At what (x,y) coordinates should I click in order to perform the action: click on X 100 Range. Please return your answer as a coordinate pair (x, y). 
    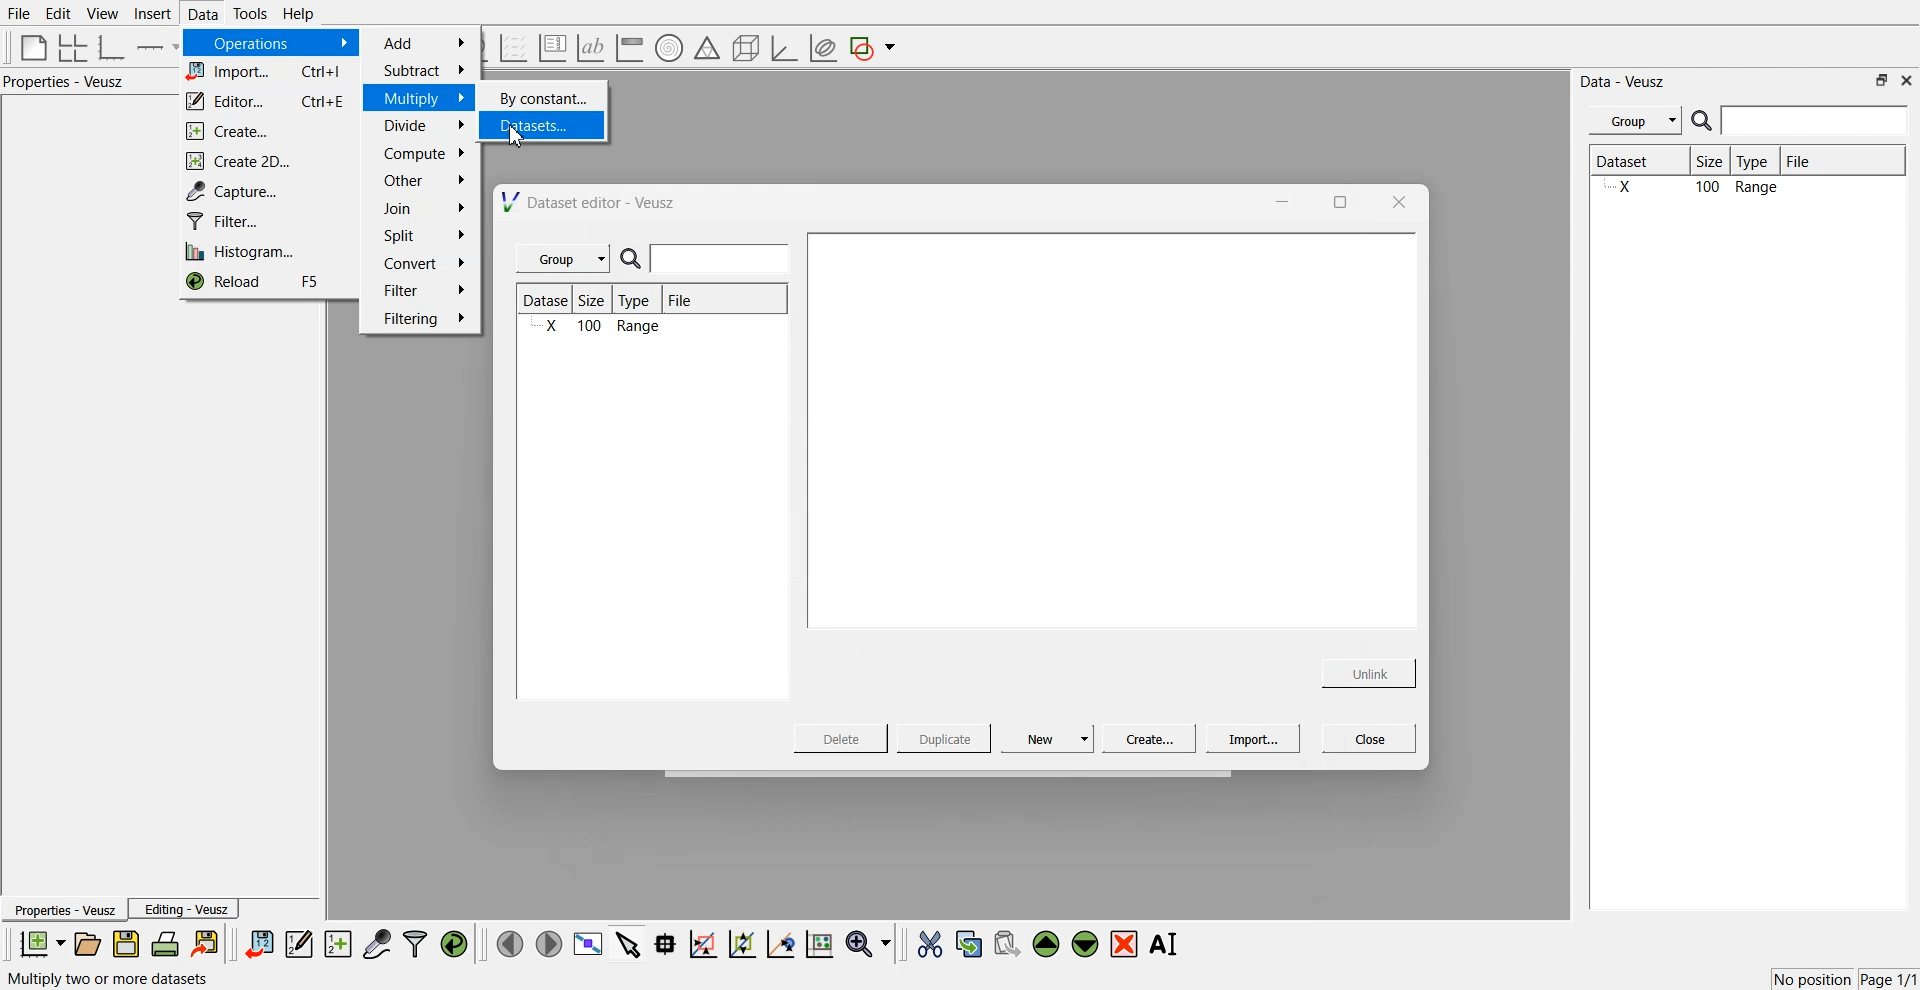
    Looking at the image, I should click on (600, 328).